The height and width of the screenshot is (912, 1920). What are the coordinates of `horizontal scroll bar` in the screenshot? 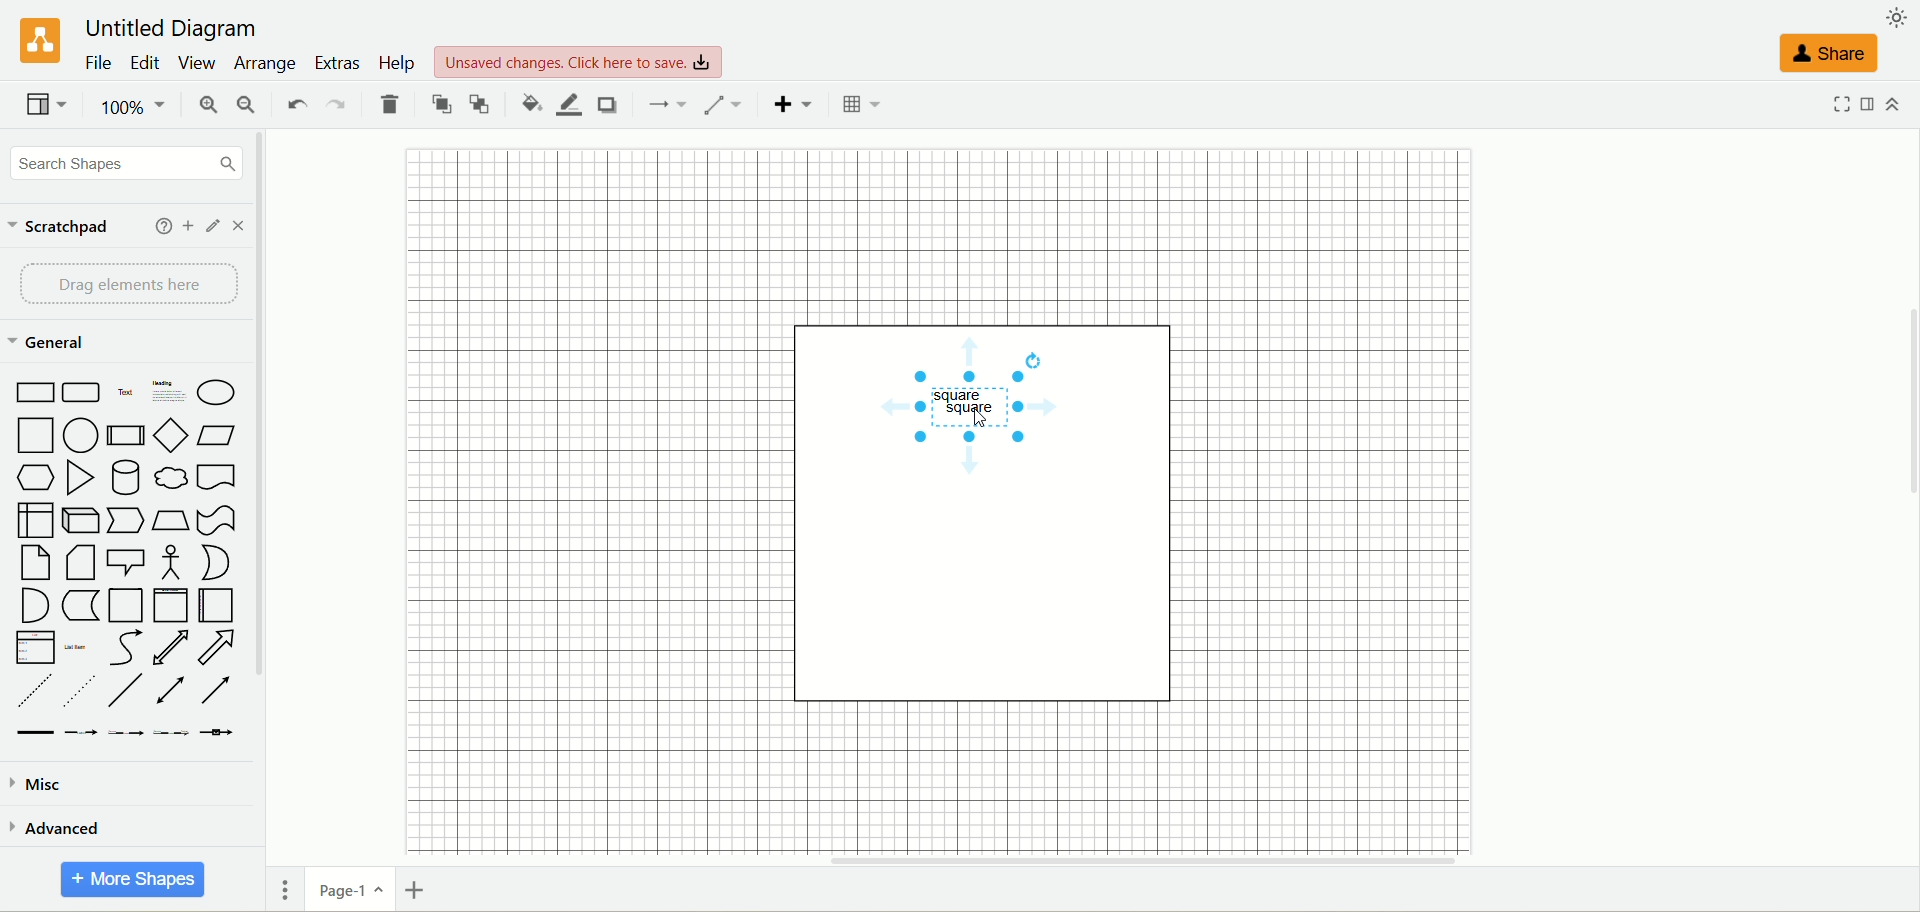 It's located at (1095, 859).